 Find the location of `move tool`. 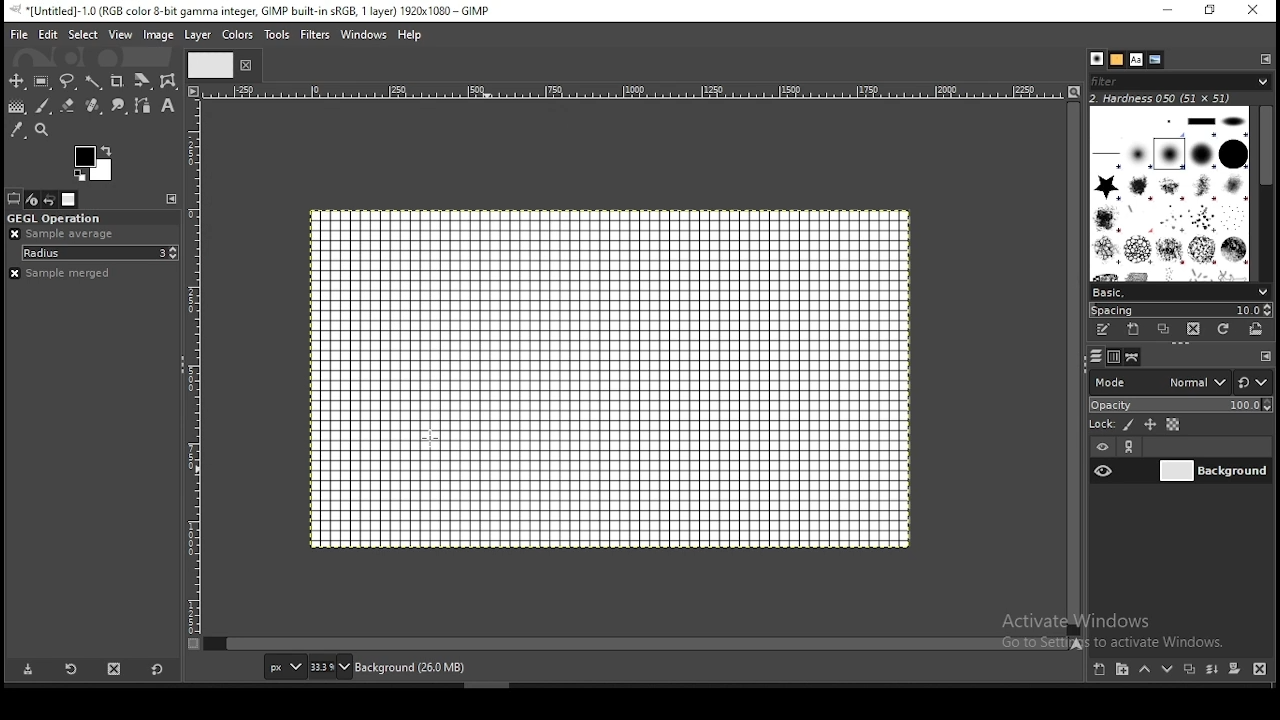

move tool is located at coordinates (16, 80).